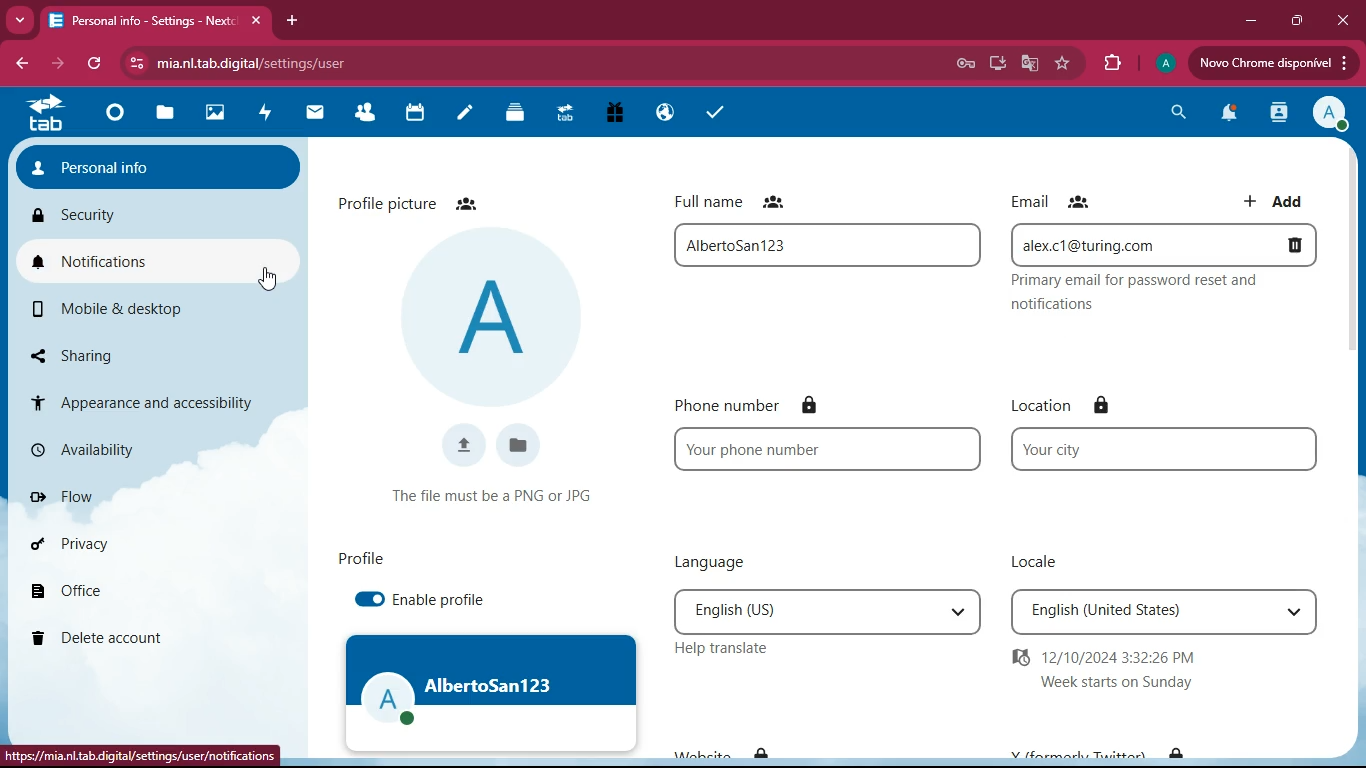 The width and height of the screenshot is (1366, 768). What do you see at coordinates (766, 407) in the screenshot?
I see `phone` at bounding box center [766, 407].